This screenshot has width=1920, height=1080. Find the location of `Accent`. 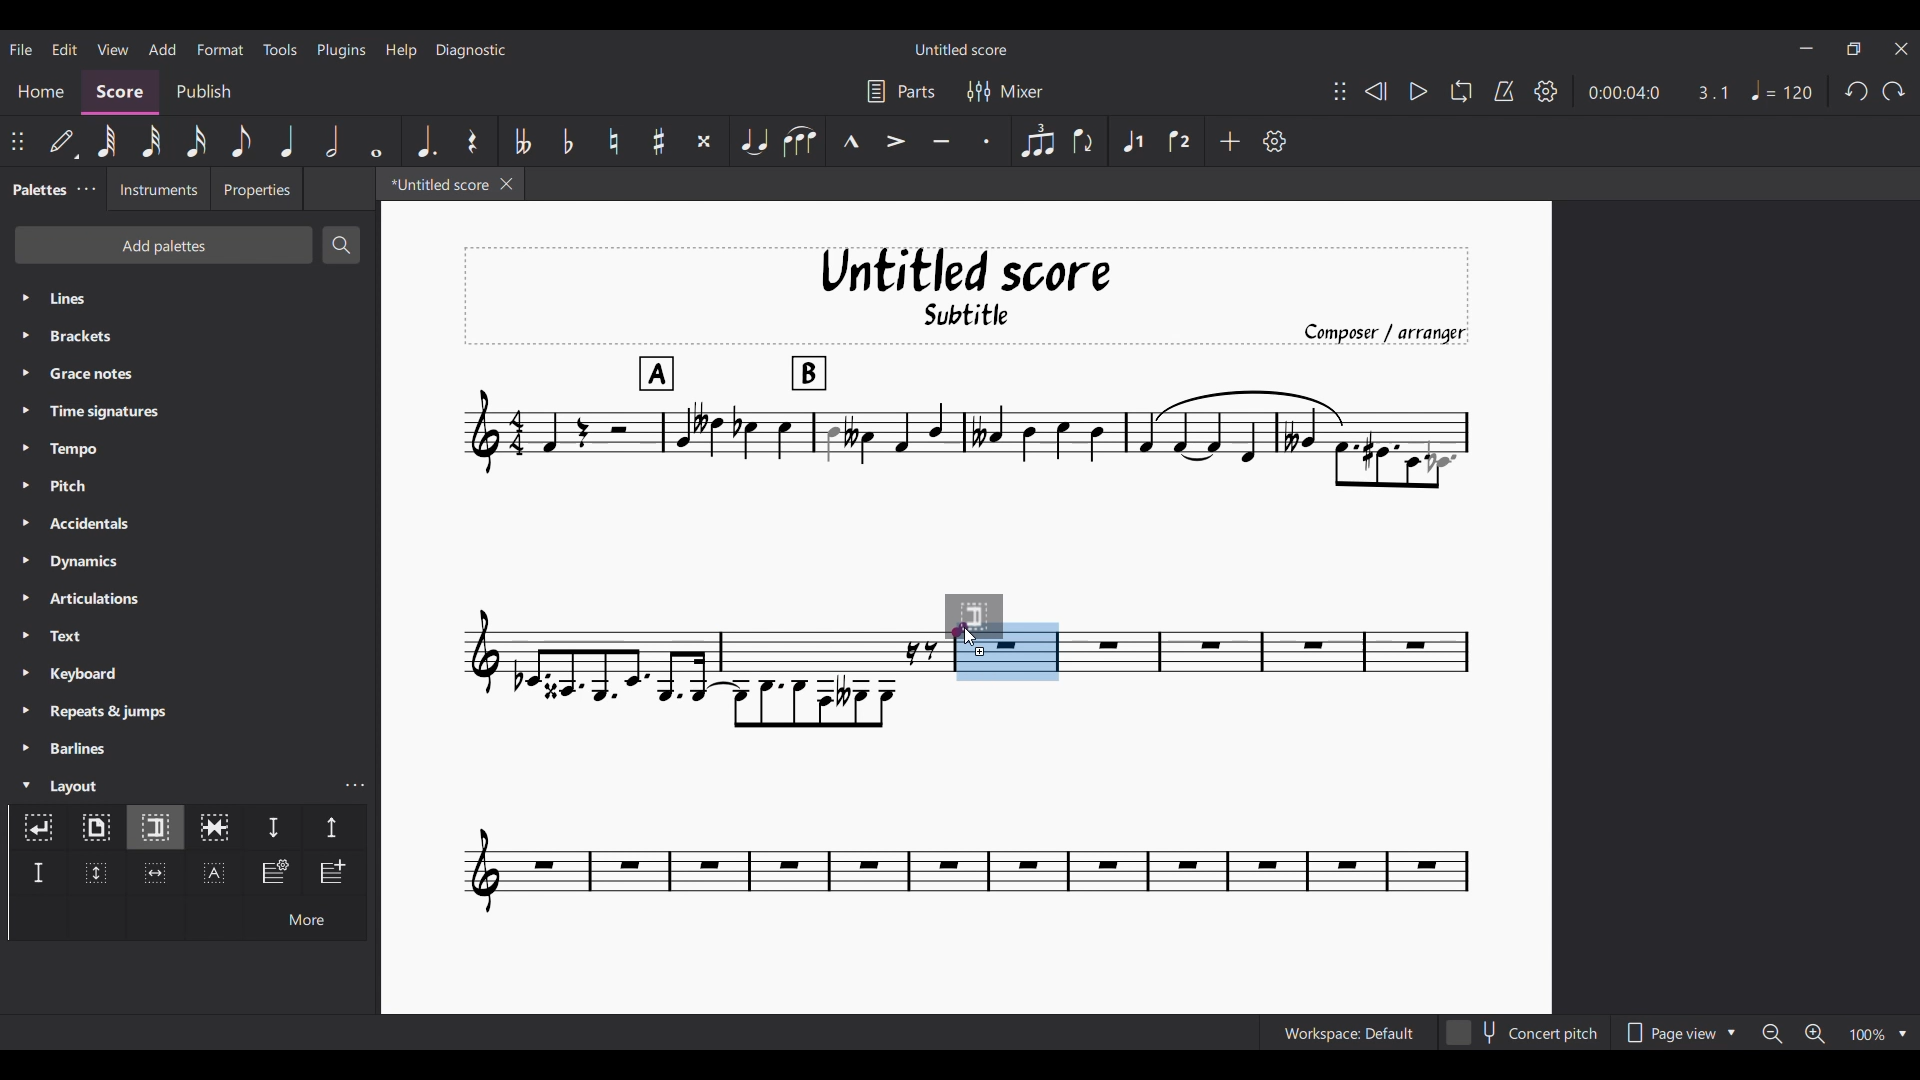

Accent is located at coordinates (896, 141).